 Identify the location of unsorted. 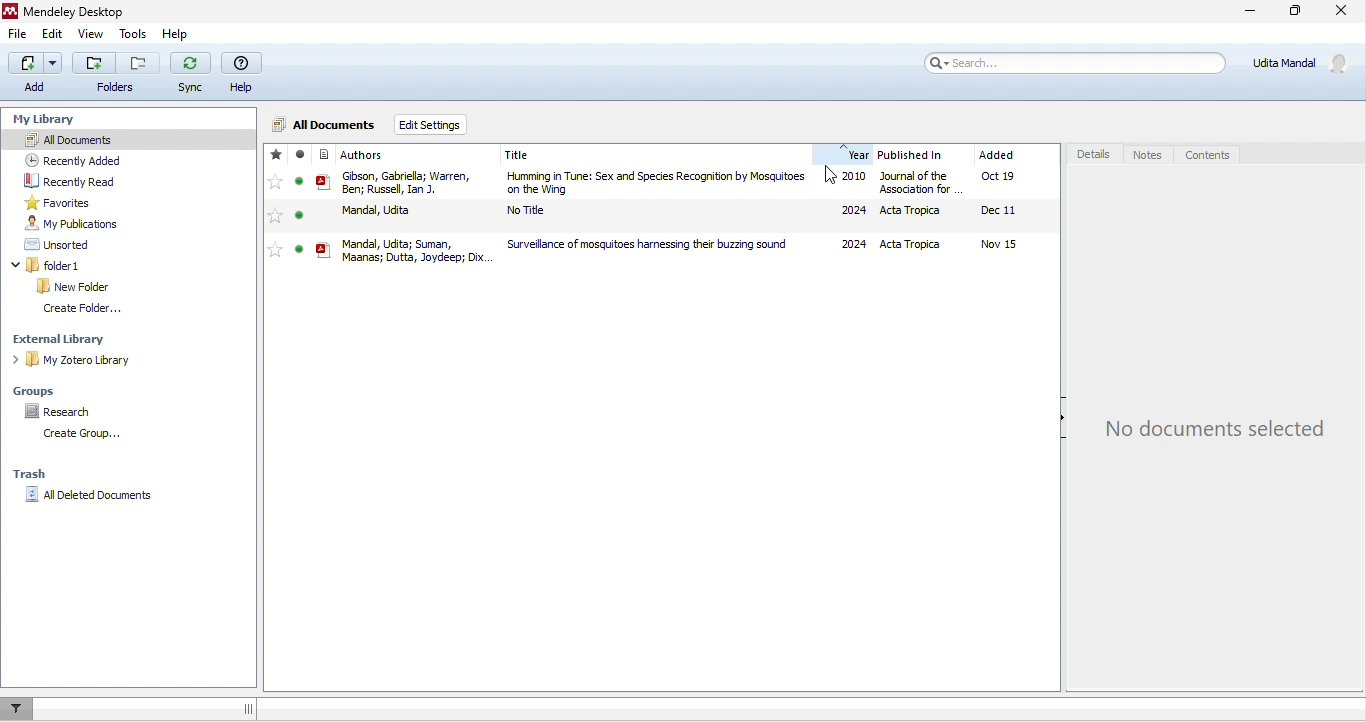
(53, 243).